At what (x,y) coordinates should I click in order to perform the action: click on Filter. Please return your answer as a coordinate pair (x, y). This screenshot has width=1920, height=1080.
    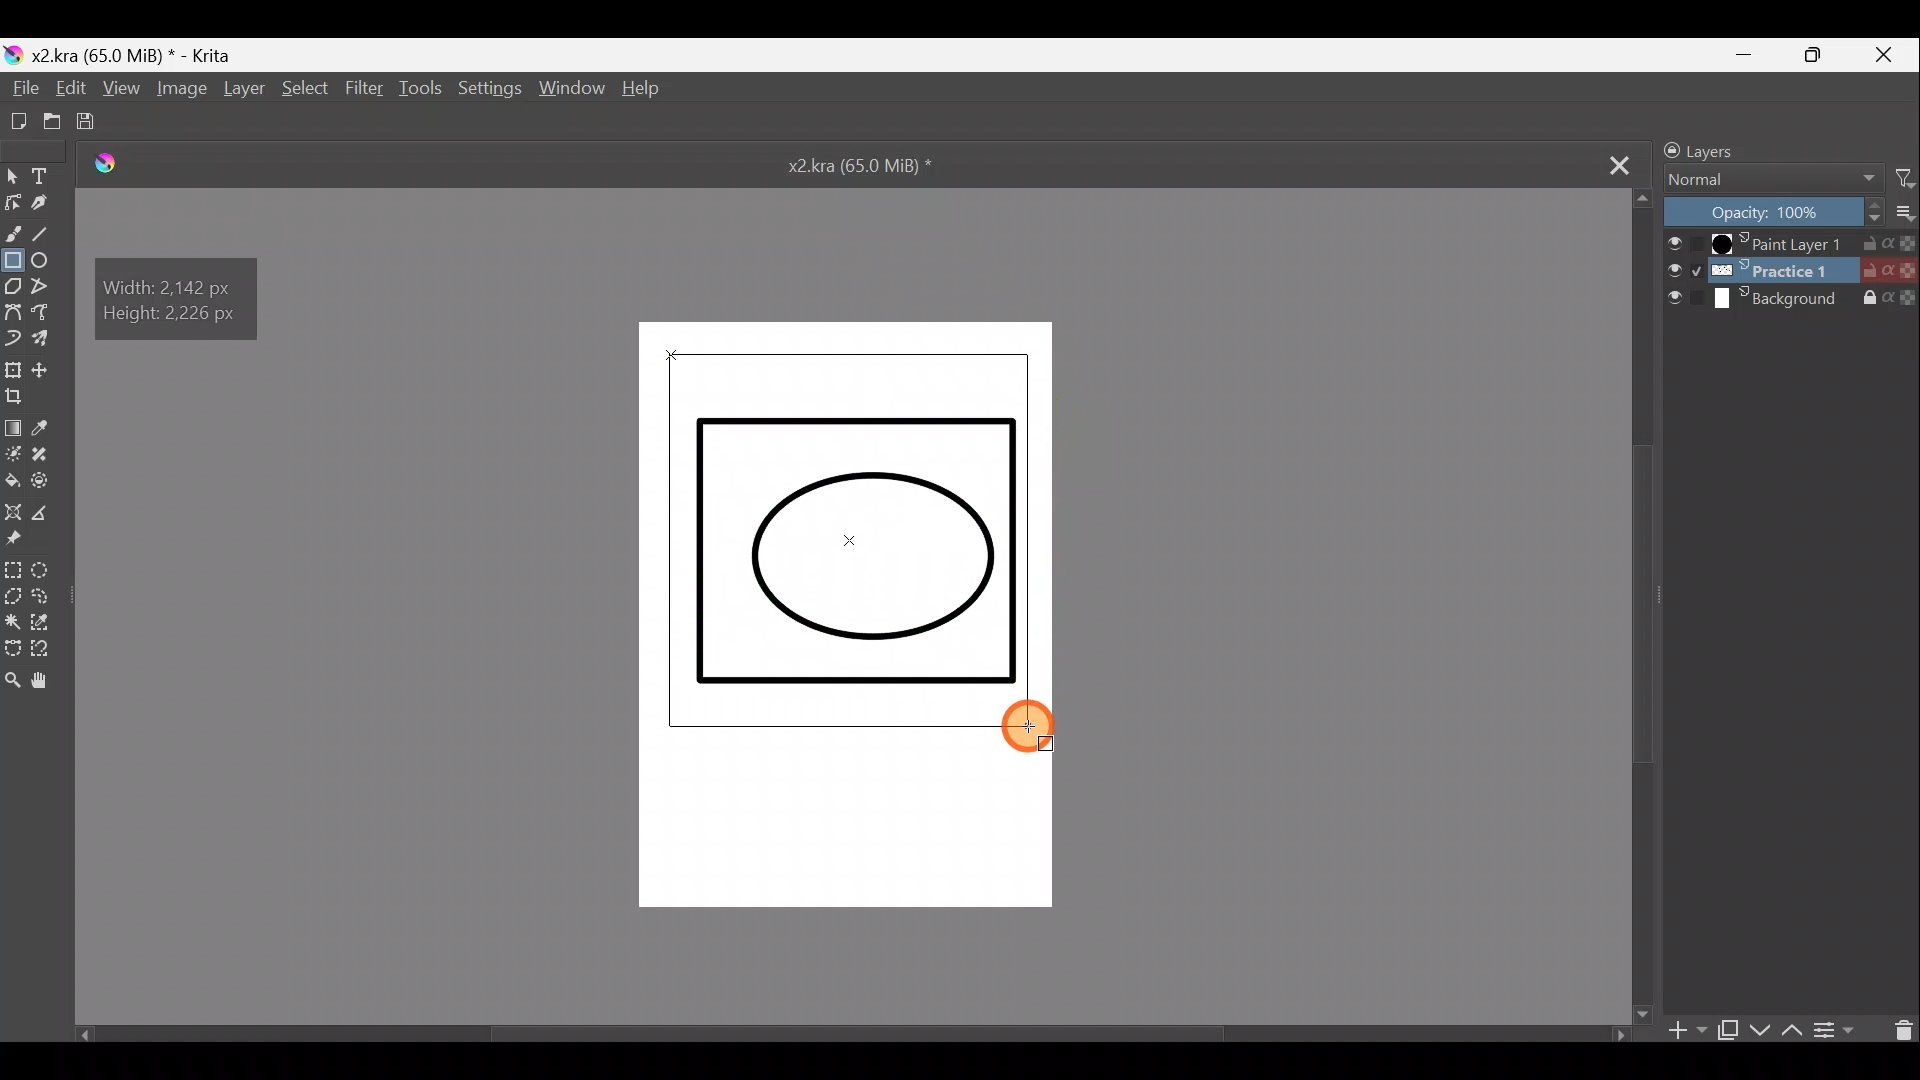
    Looking at the image, I should click on (1906, 175).